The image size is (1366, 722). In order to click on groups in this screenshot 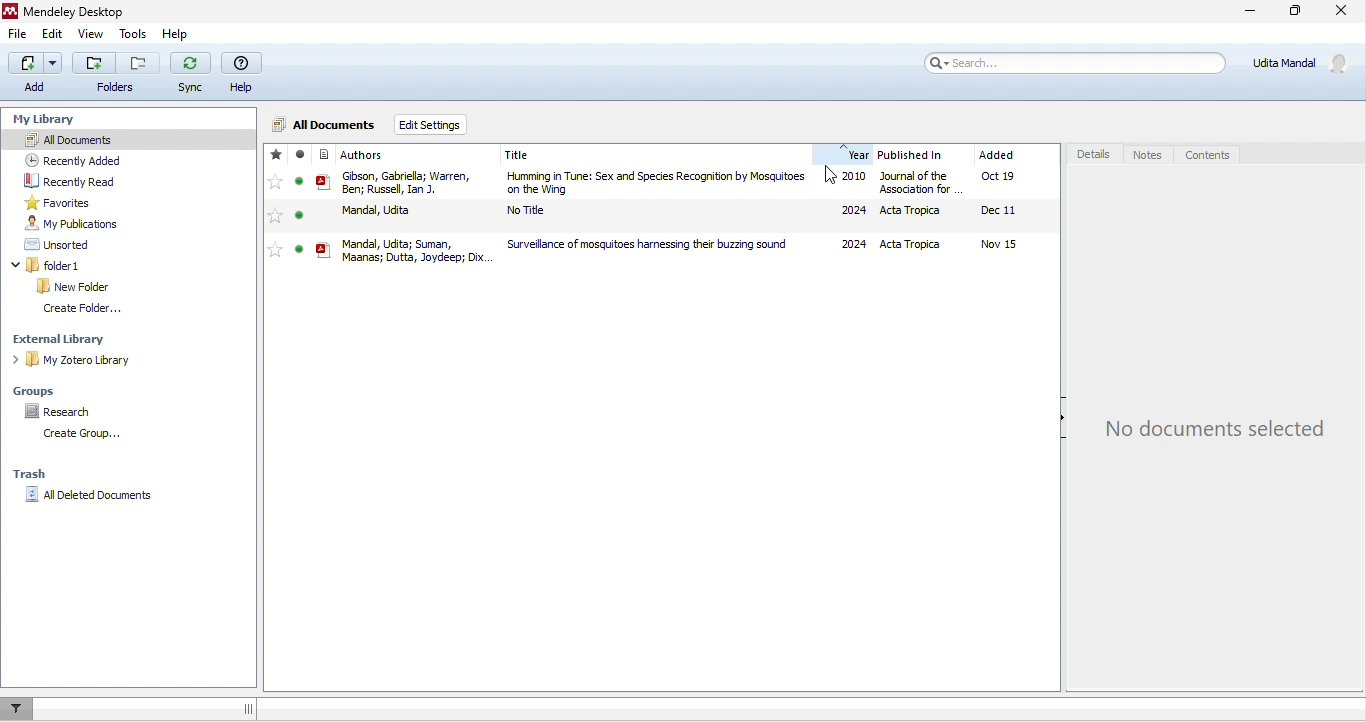, I will do `click(34, 390)`.